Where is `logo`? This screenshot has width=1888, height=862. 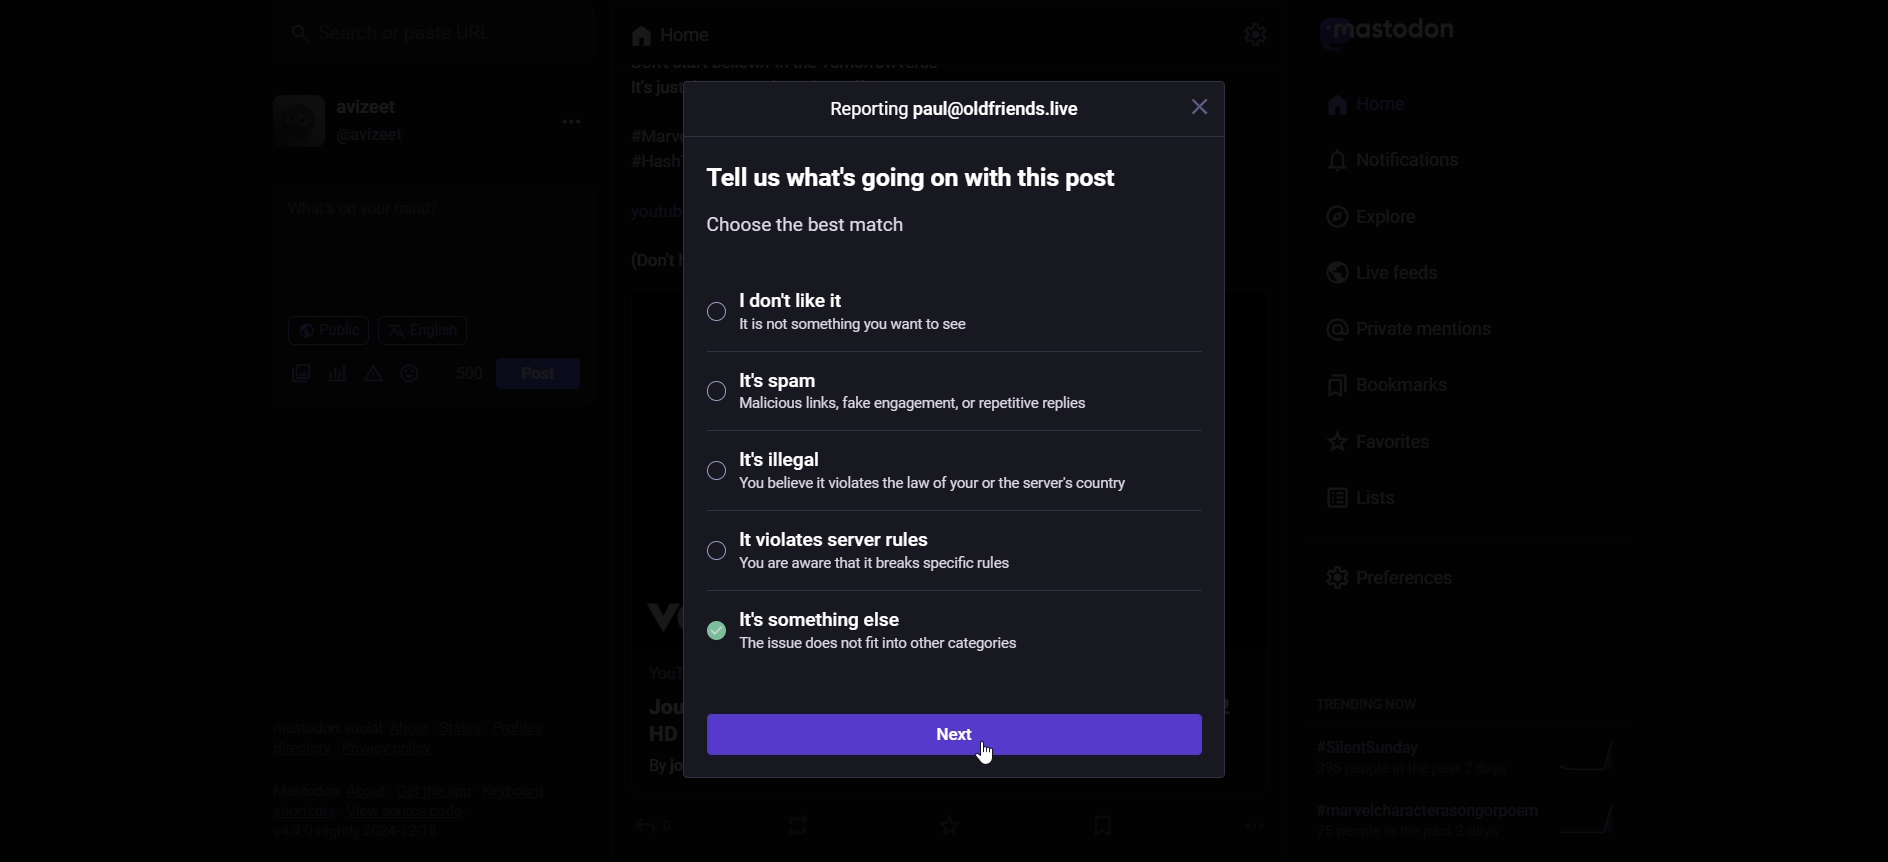
logo is located at coordinates (1381, 34).